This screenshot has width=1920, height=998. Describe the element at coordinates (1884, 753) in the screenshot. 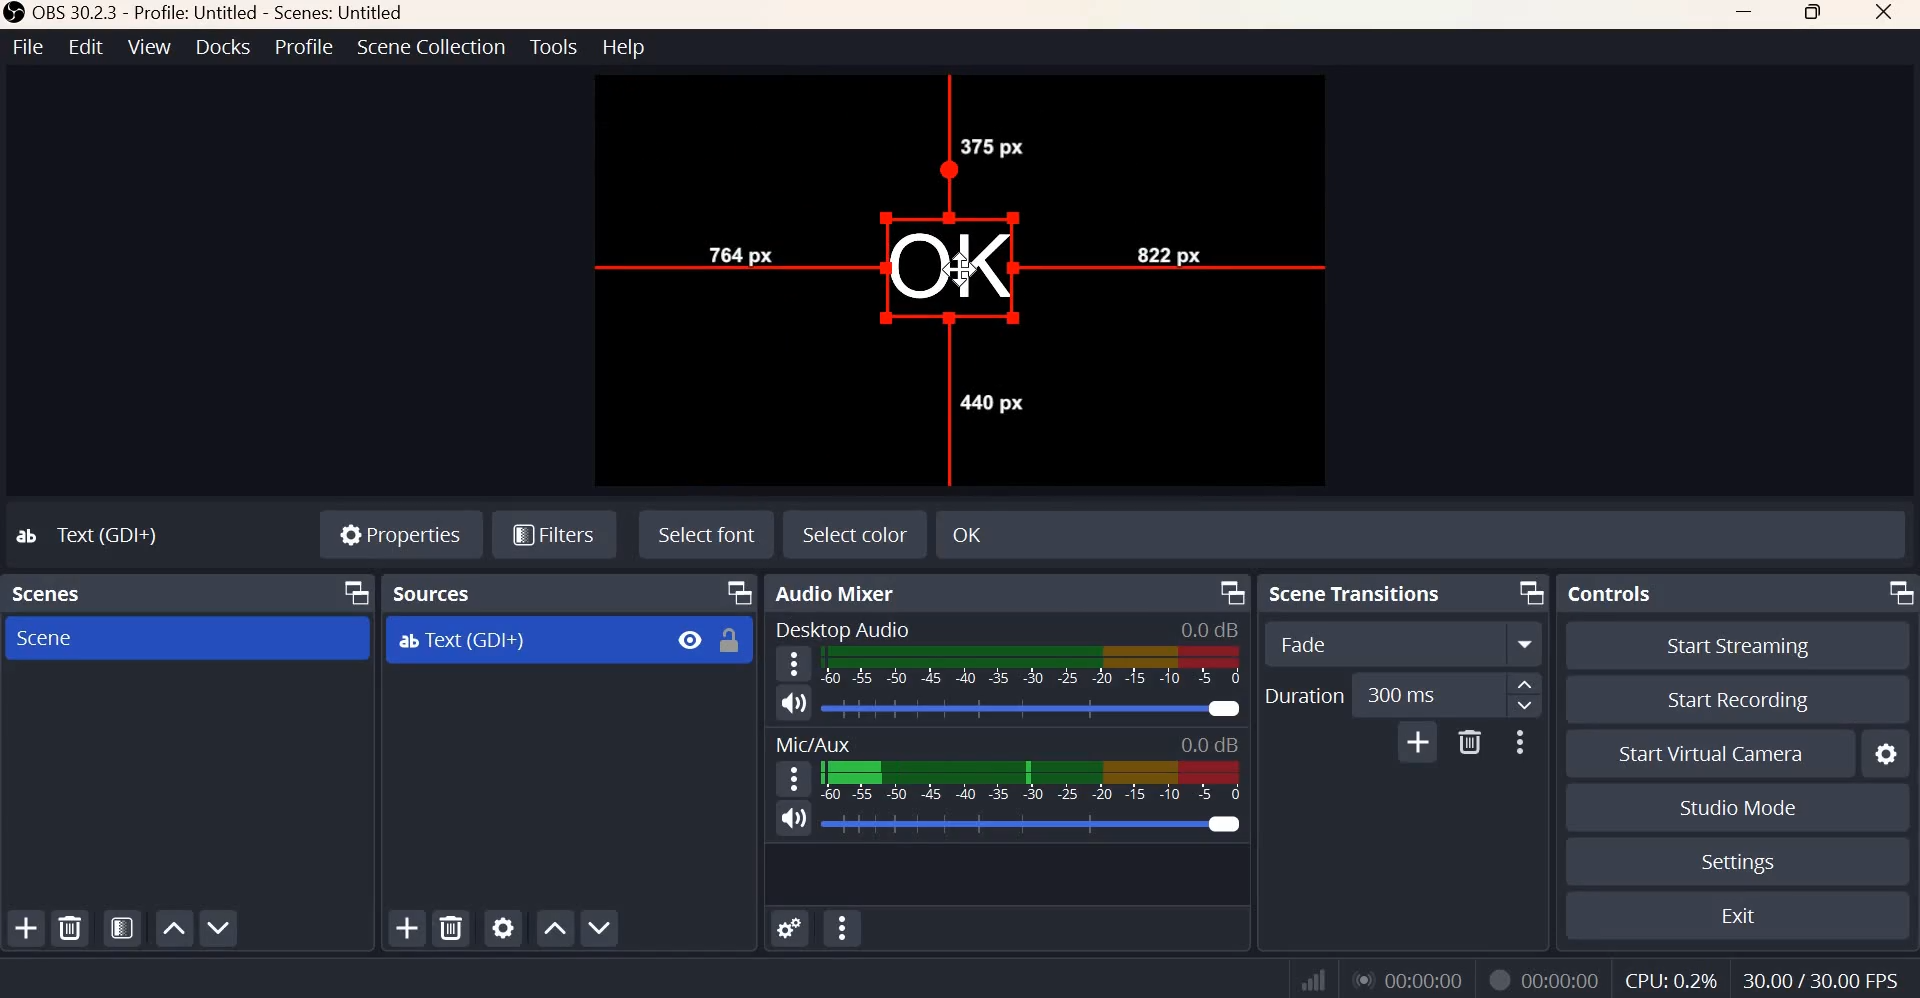

I see `configure virtual camera` at that location.